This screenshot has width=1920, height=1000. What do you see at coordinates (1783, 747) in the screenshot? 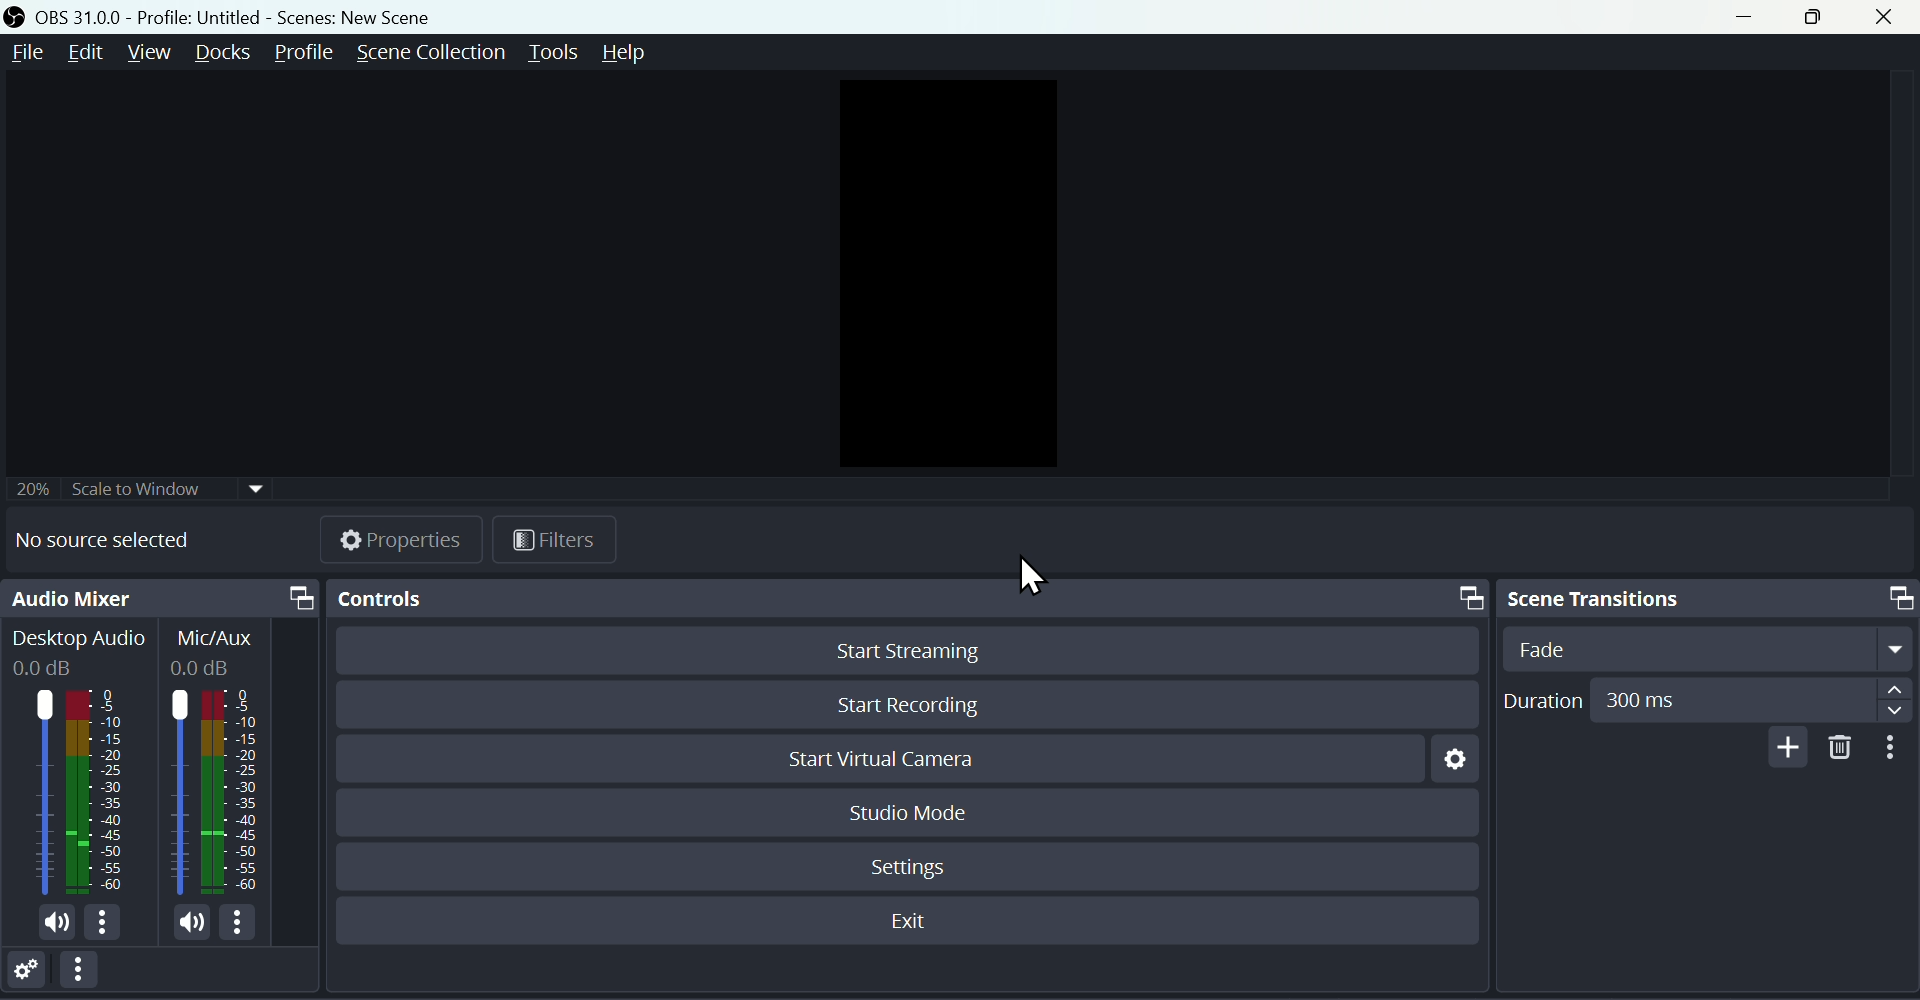
I see `Add` at bounding box center [1783, 747].